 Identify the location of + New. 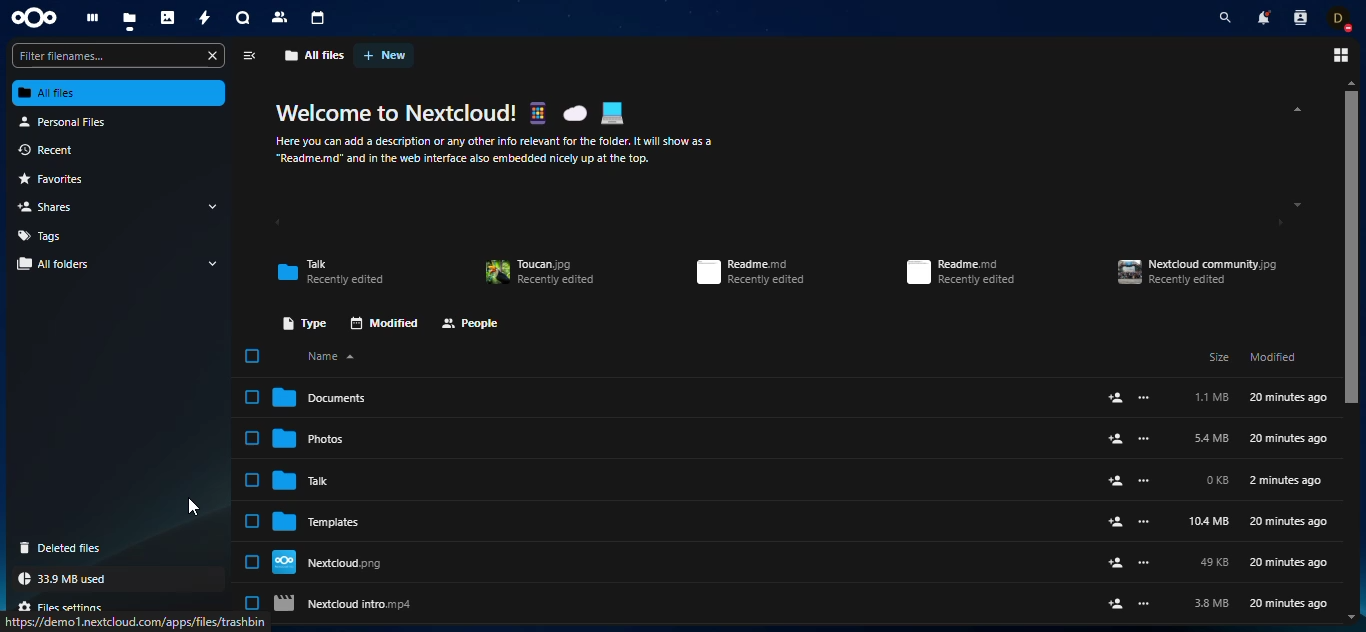
(386, 55).